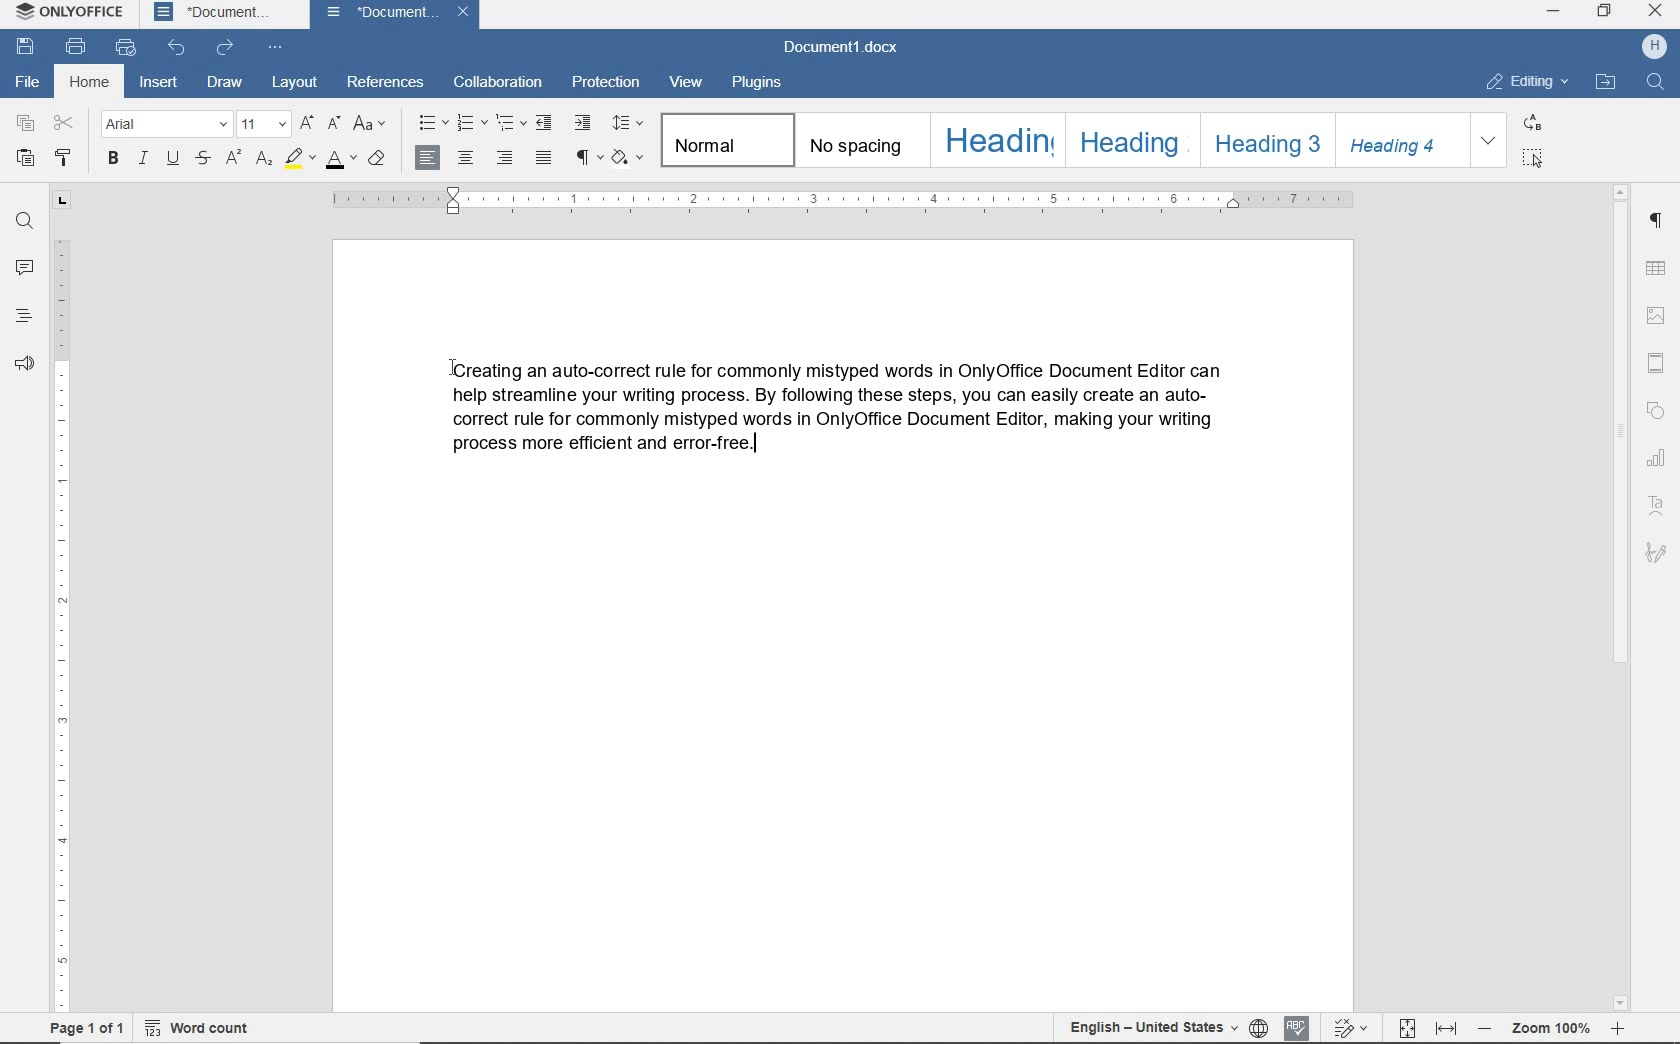 Image resolution: width=1680 pixels, height=1044 pixels. I want to click on customize quick access toolbar, so click(274, 46).